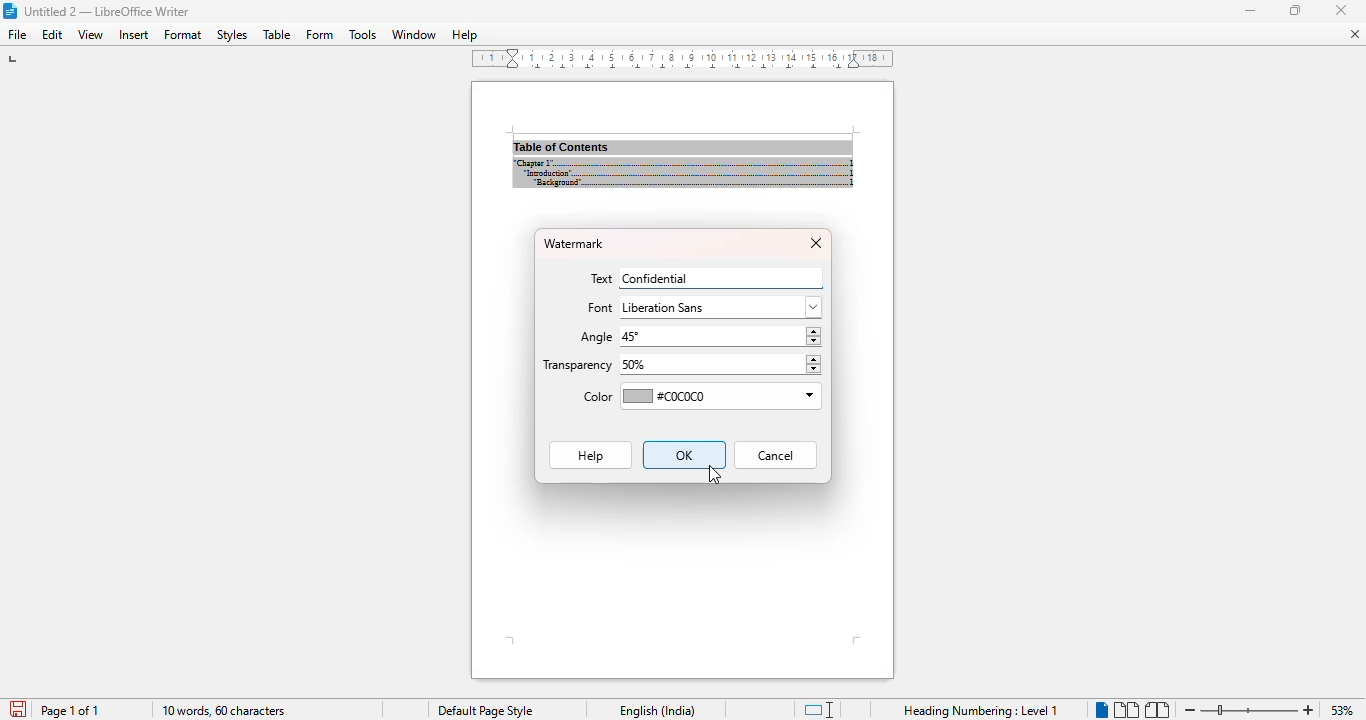  What do you see at coordinates (91, 35) in the screenshot?
I see `view` at bounding box center [91, 35].